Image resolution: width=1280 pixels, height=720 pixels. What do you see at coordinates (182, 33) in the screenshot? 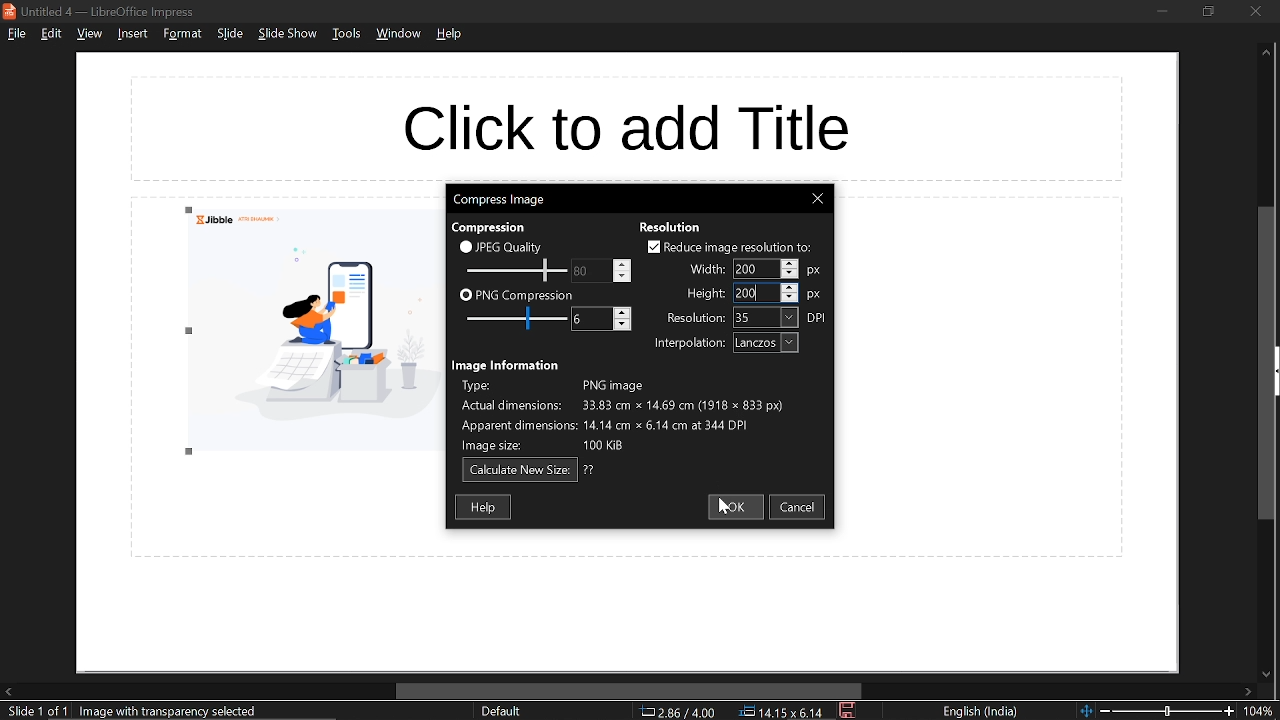
I see `format` at bounding box center [182, 33].